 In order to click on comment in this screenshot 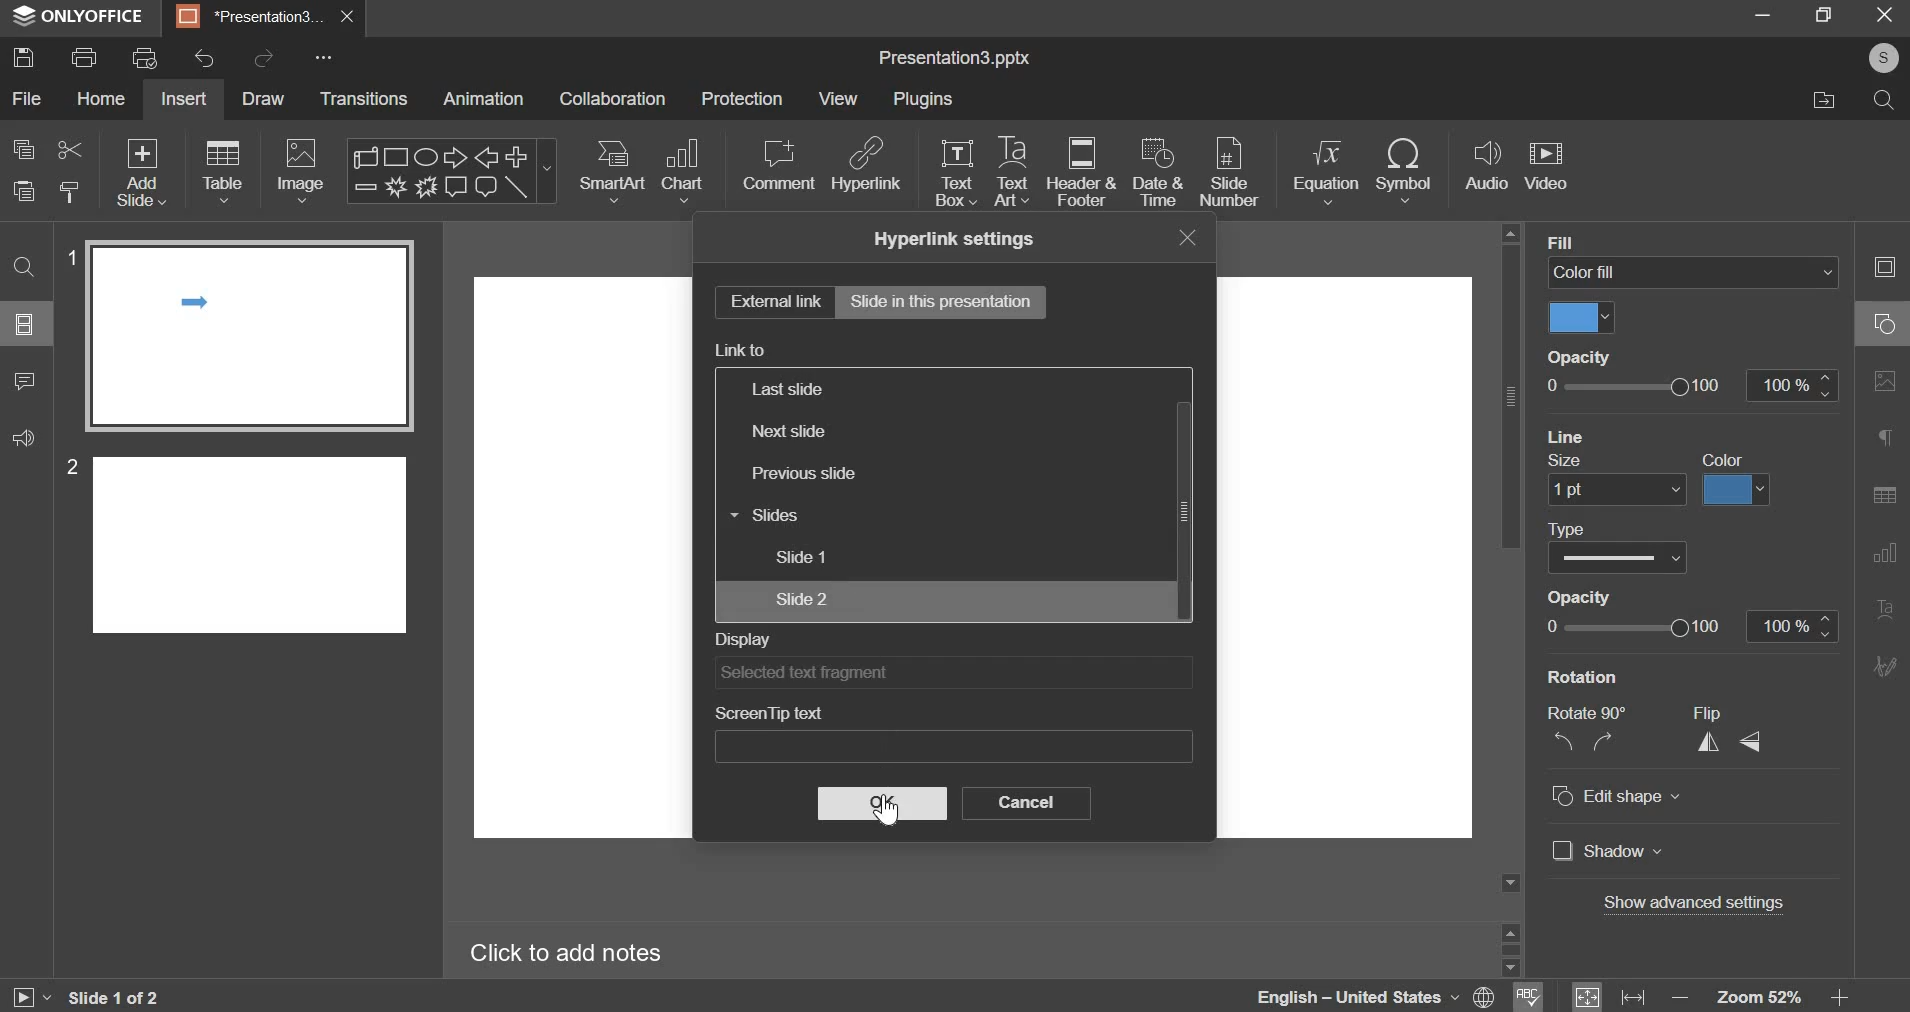, I will do `click(26, 382)`.